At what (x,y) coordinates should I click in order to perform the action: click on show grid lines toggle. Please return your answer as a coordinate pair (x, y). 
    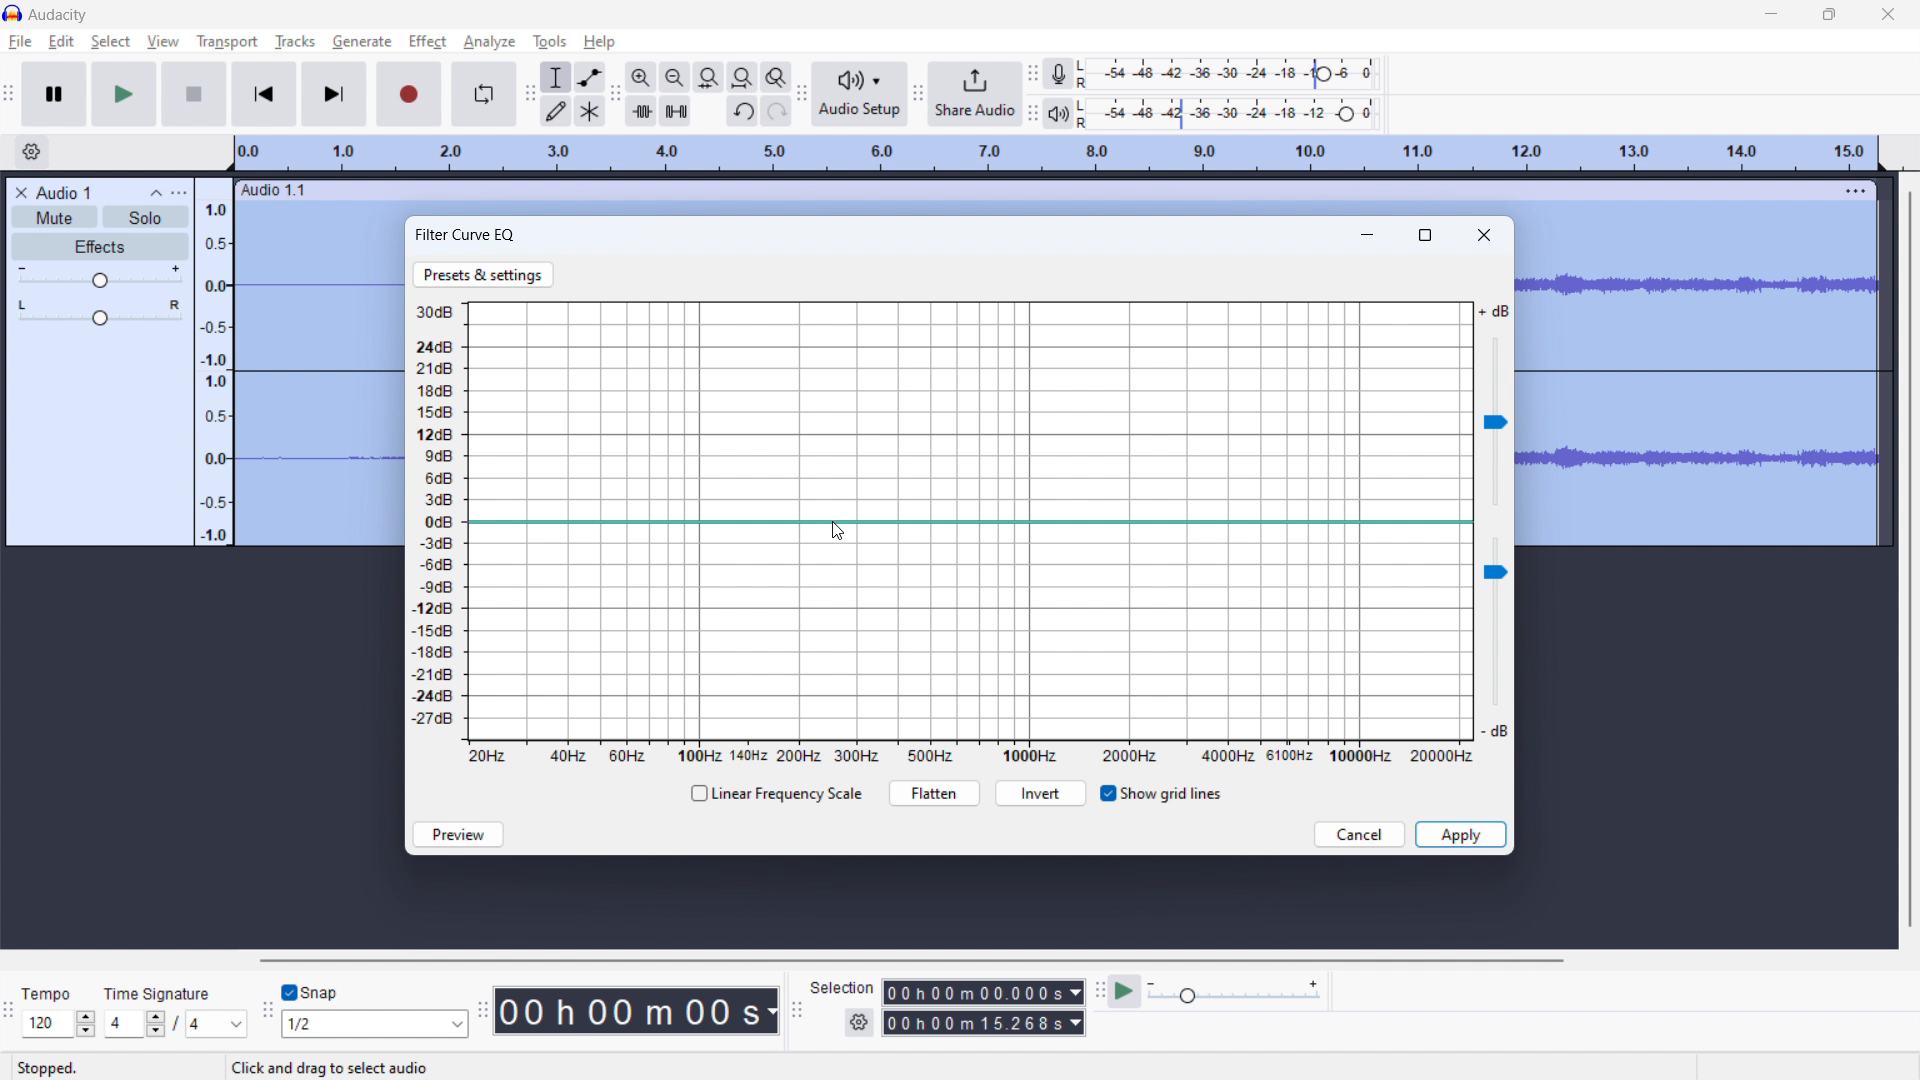
    Looking at the image, I should click on (1160, 794).